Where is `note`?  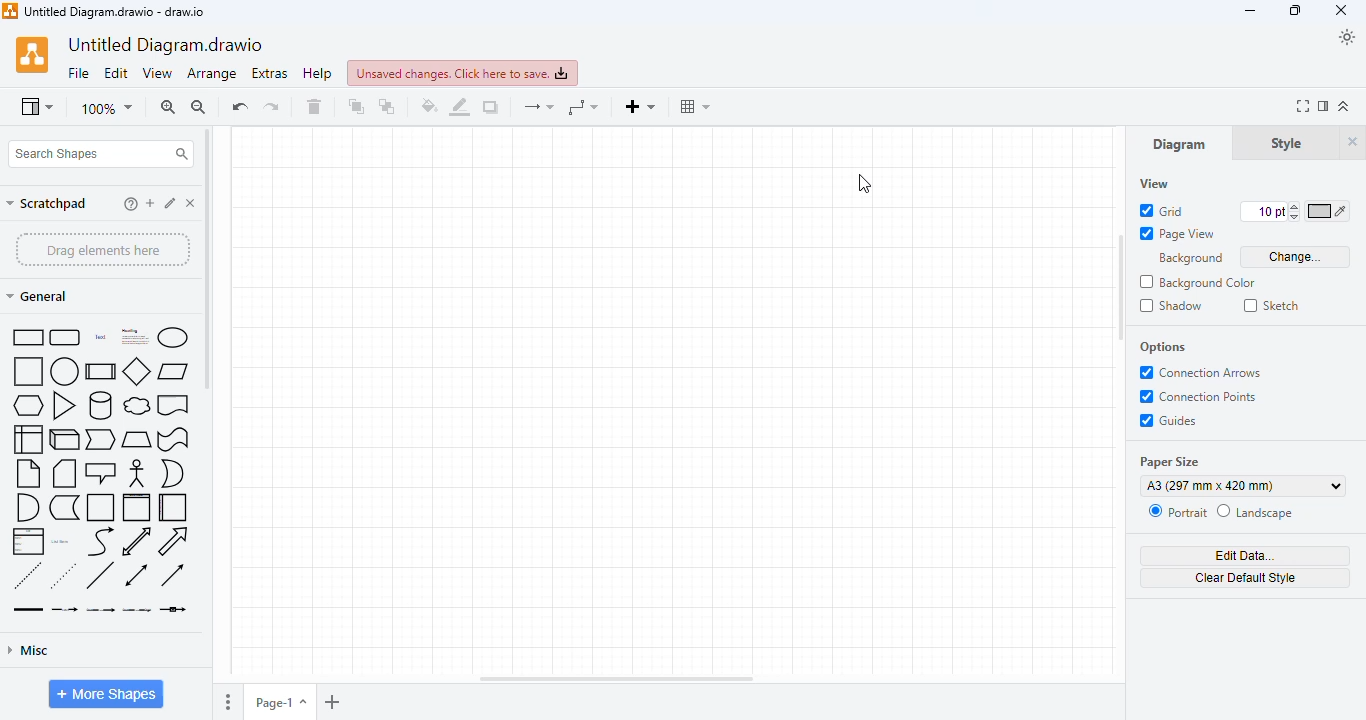 note is located at coordinates (28, 473).